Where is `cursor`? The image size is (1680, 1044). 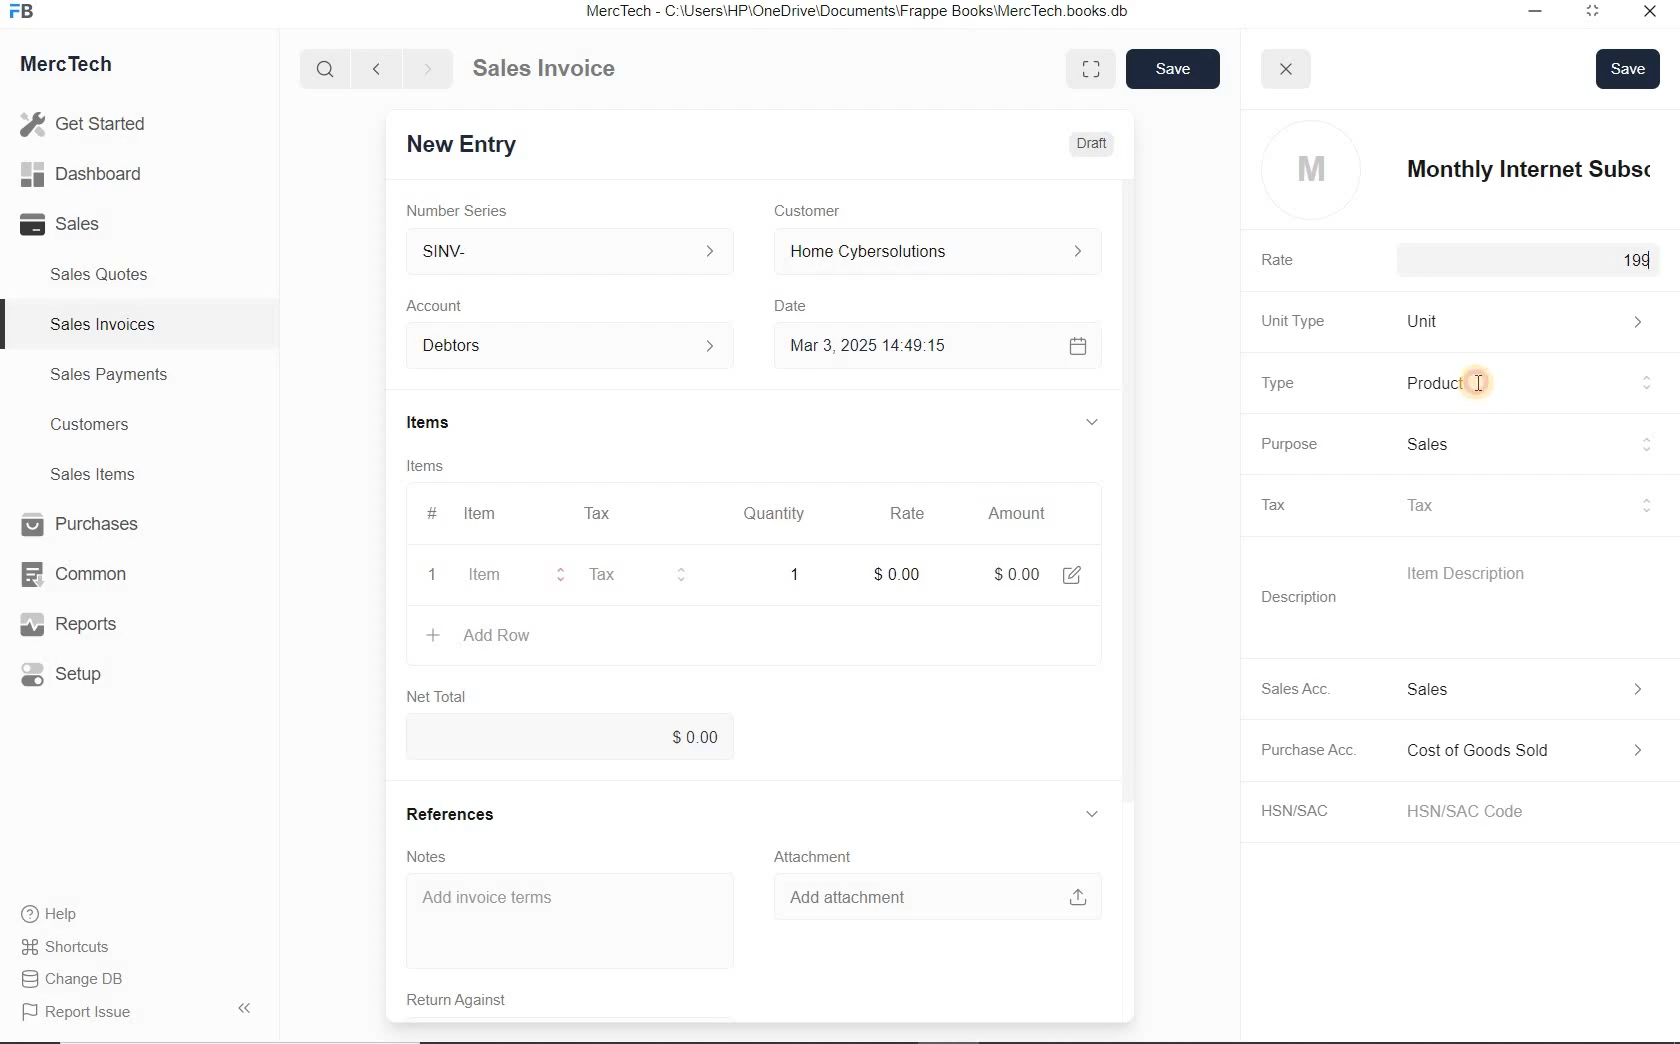
cursor is located at coordinates (1479, 380).